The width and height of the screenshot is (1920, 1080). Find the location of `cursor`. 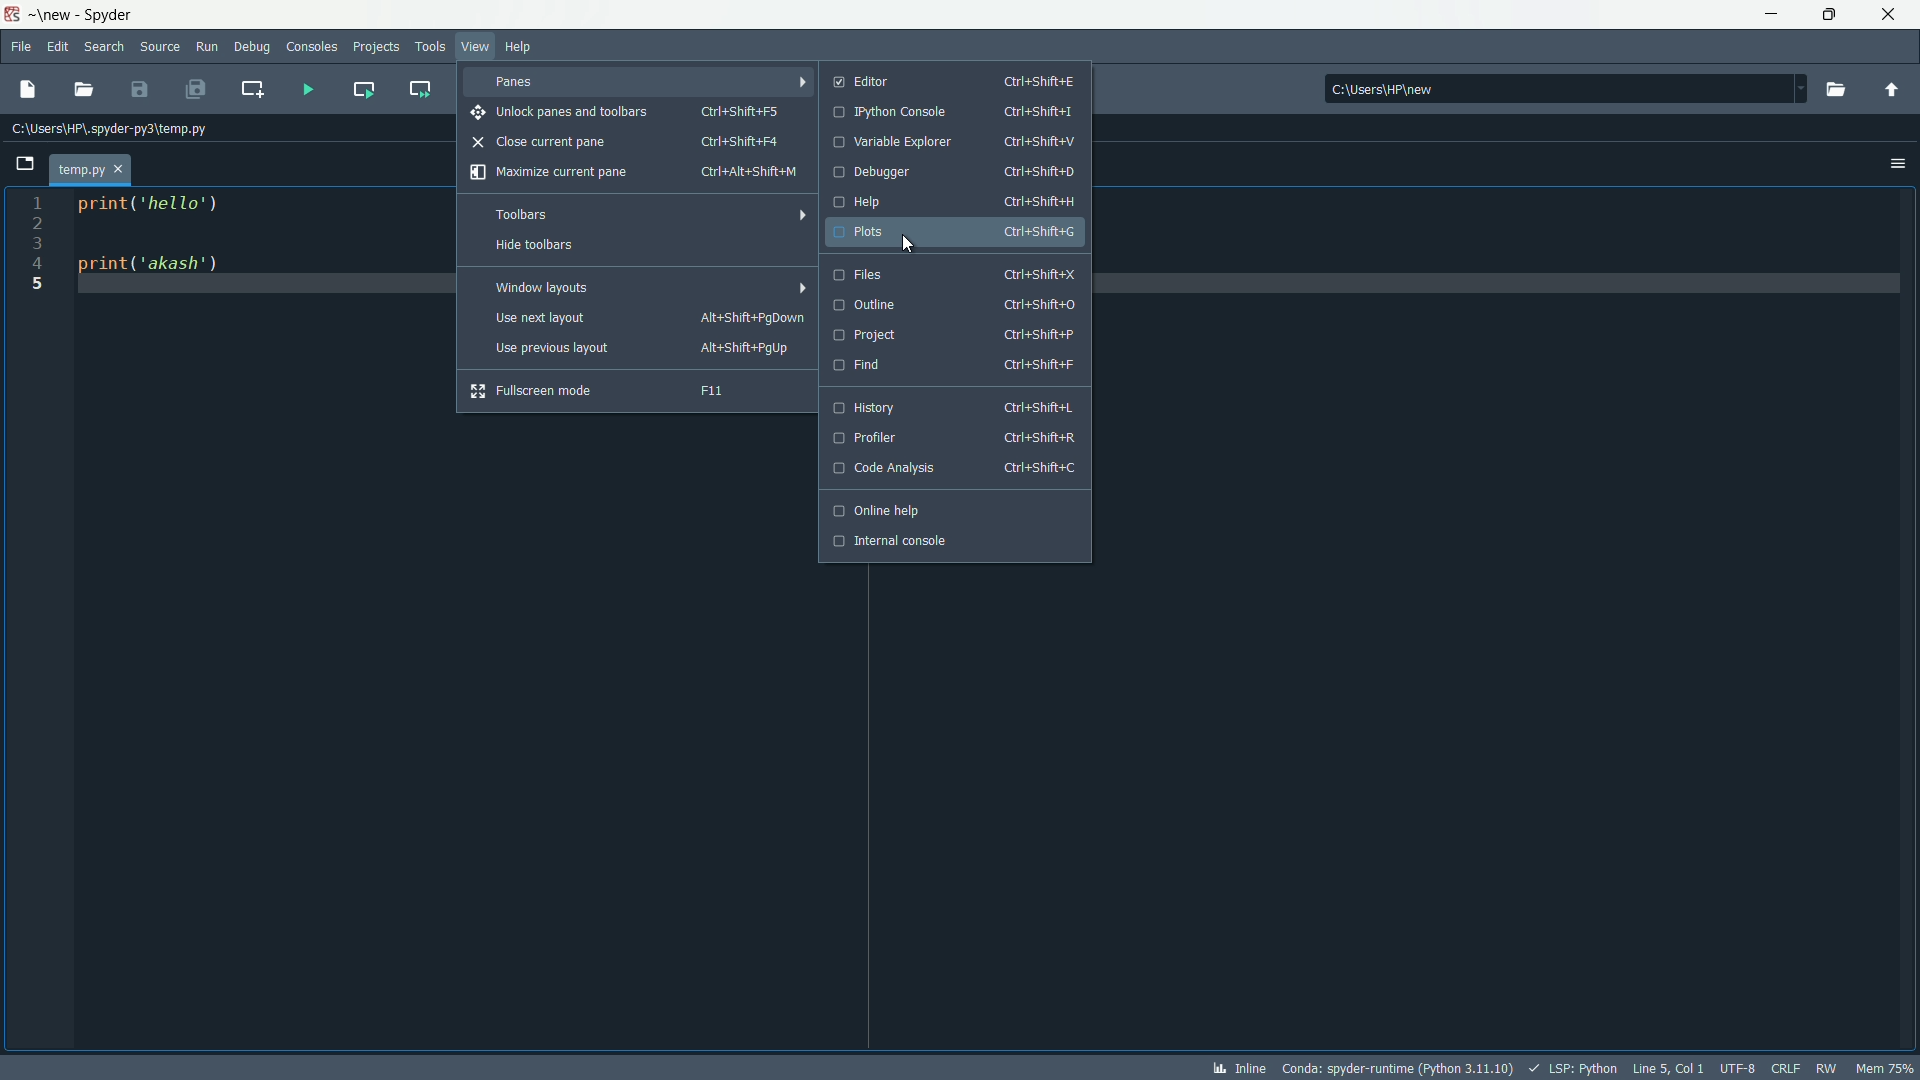

cursor is located at coordinates (909, 245).